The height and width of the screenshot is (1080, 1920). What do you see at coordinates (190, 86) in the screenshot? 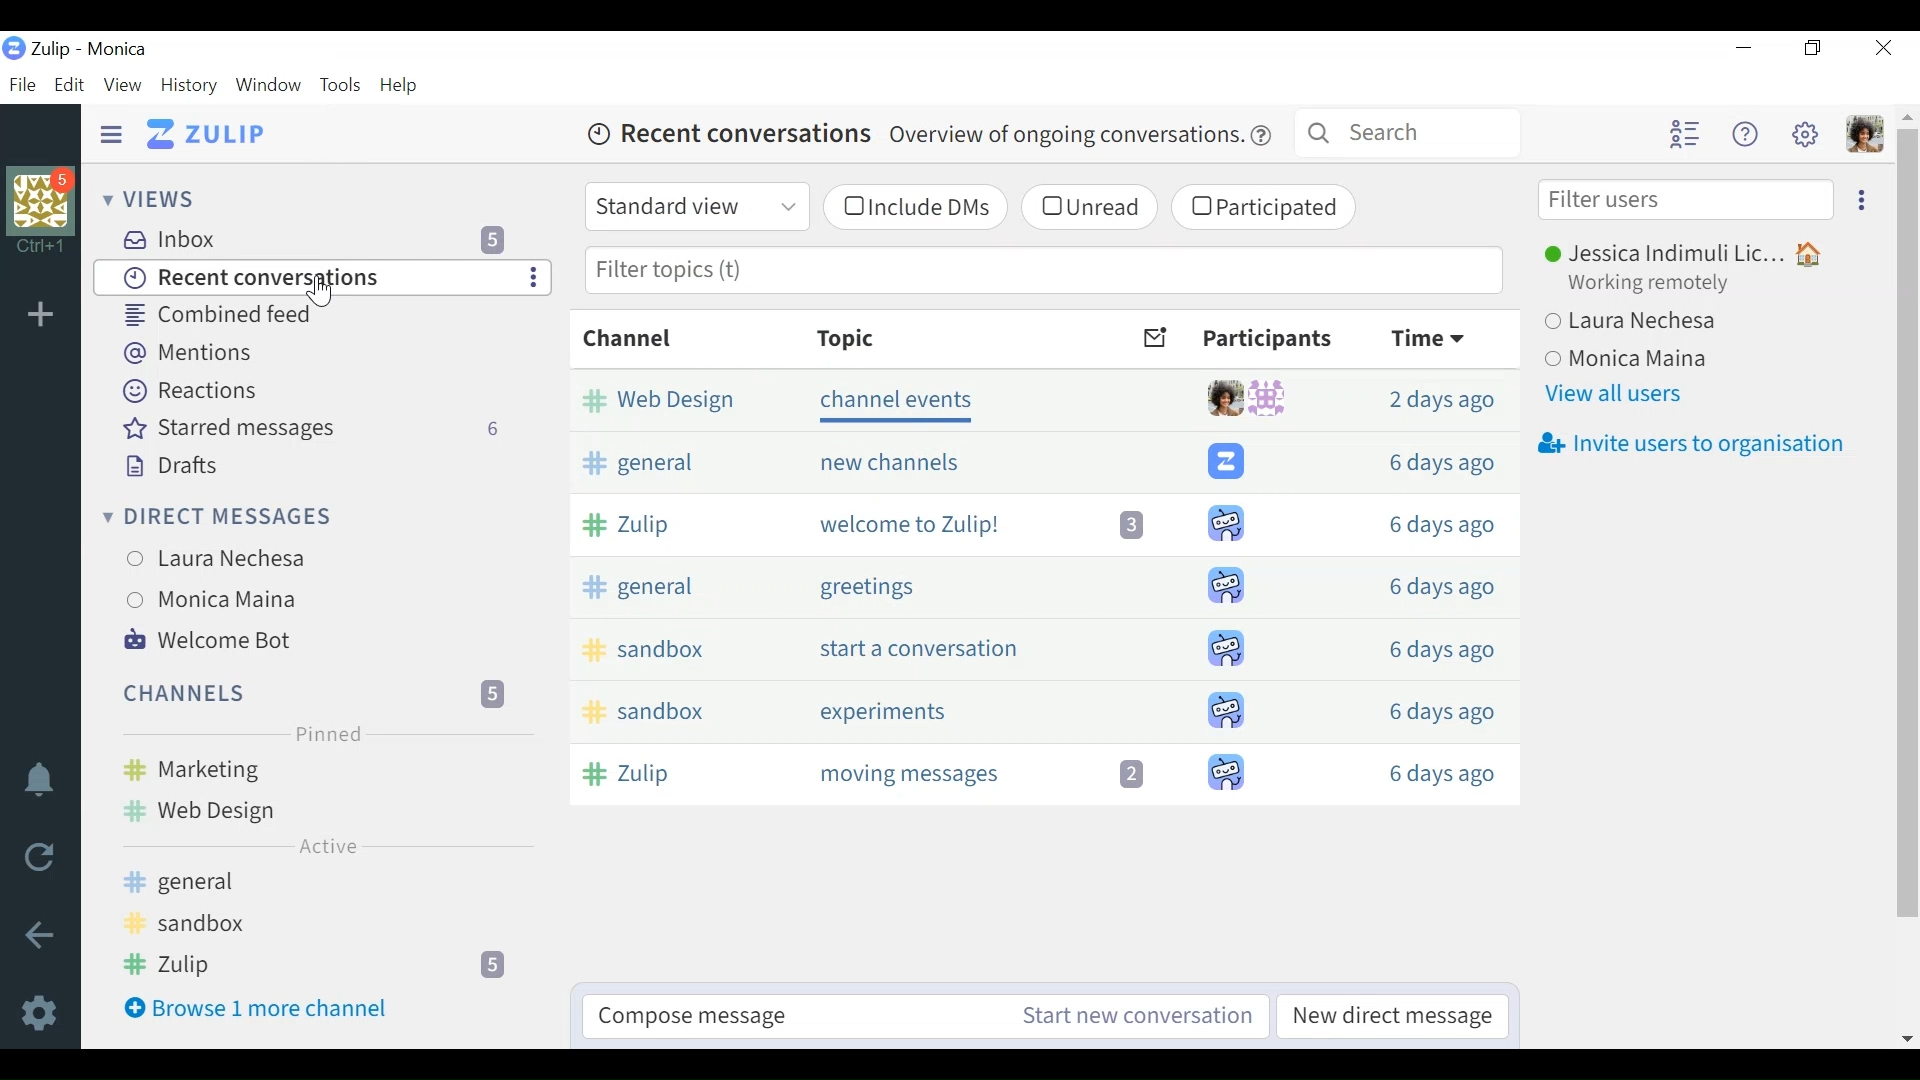
I see `History` at bounding box center [190, 86].